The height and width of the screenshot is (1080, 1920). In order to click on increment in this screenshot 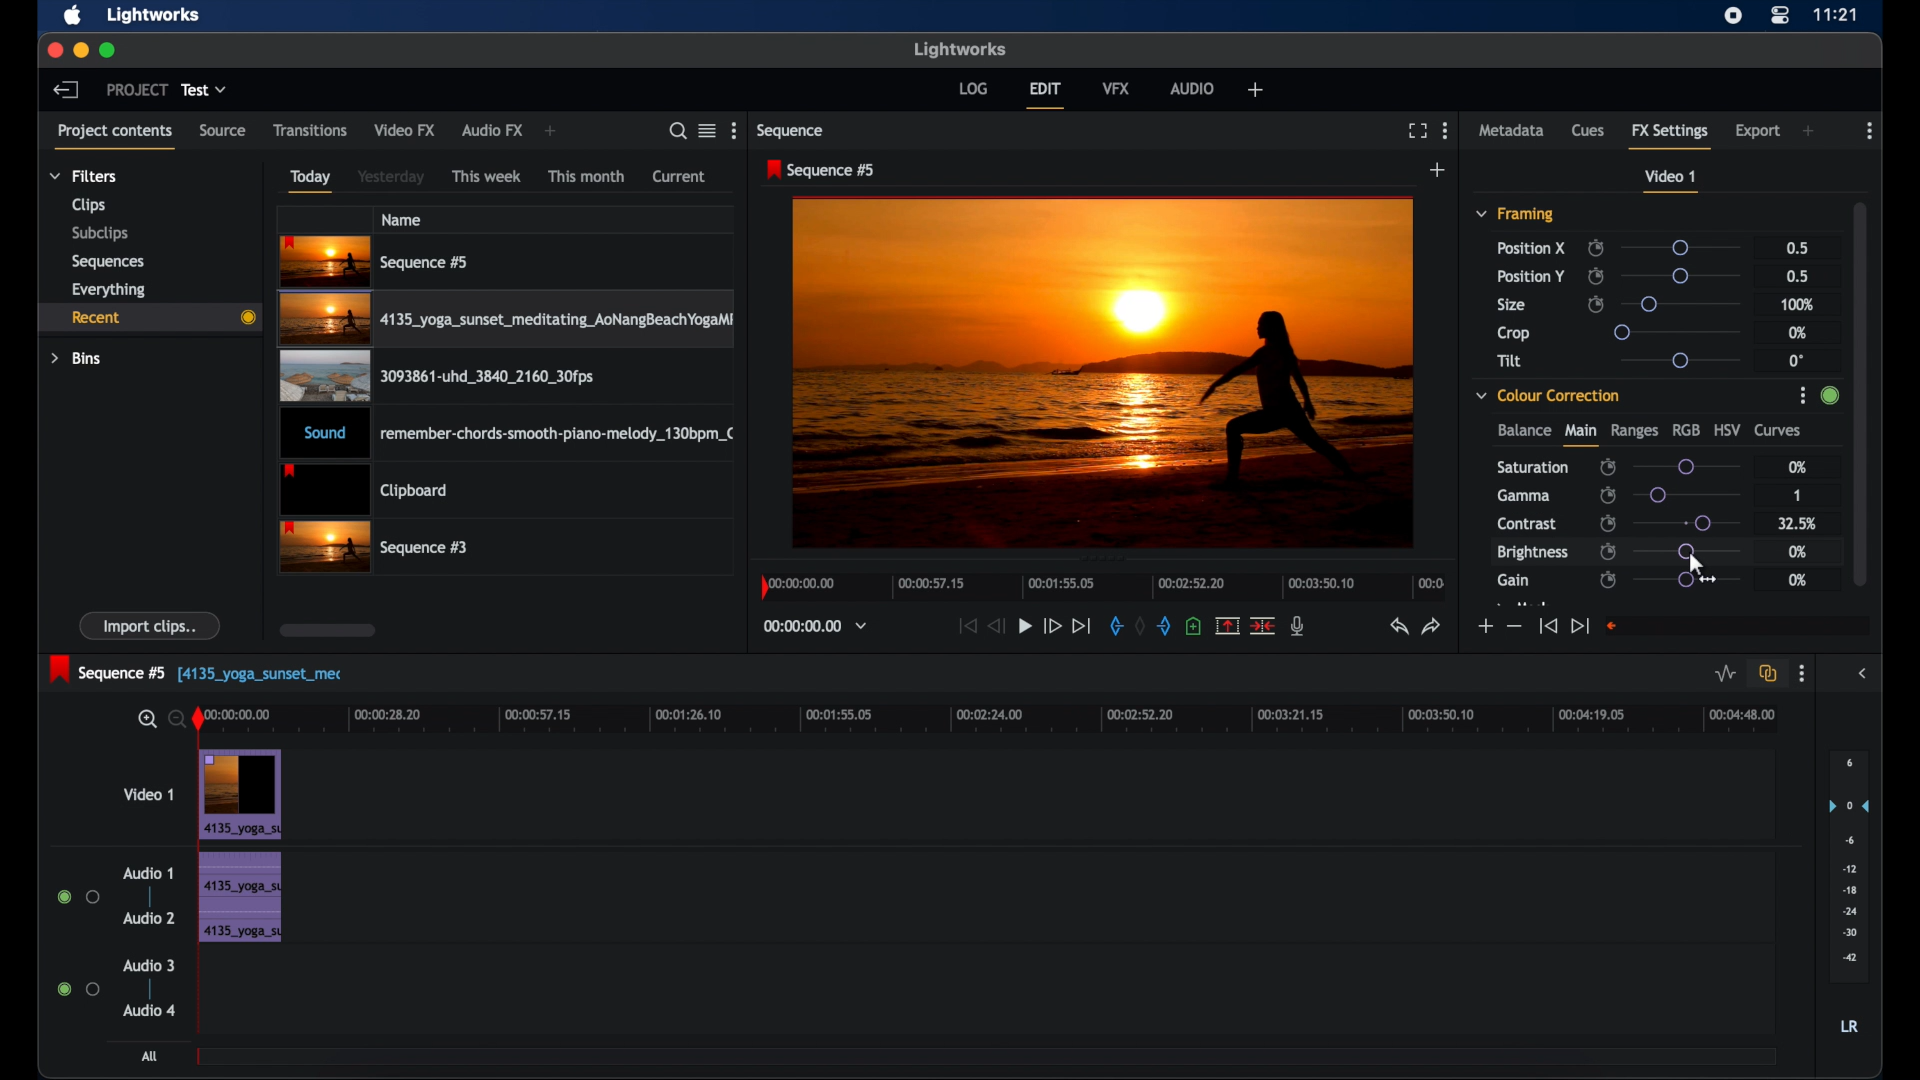, I will do `click(1484, 627)`.